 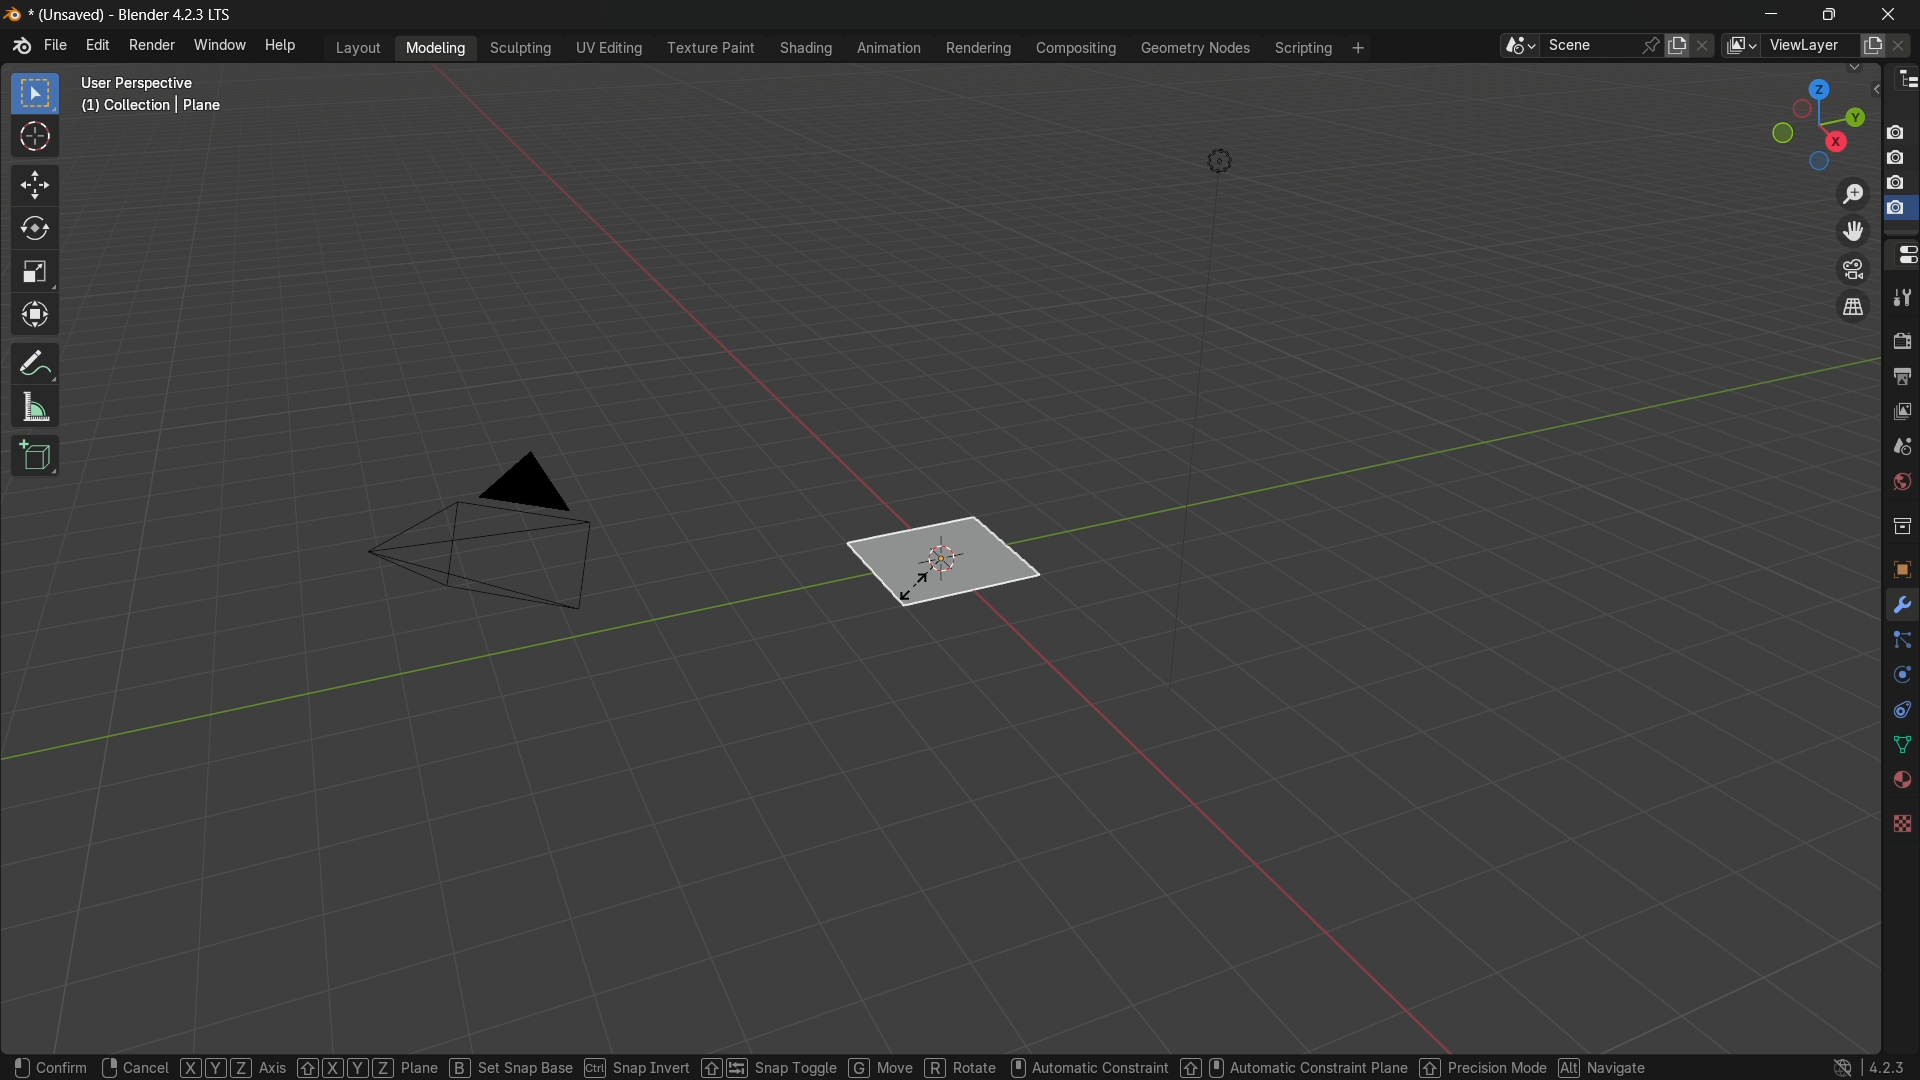 What do you see at coordinates (433, 1063) in the screenshot?
I see `plane B` at bounding box center [433, 1063].